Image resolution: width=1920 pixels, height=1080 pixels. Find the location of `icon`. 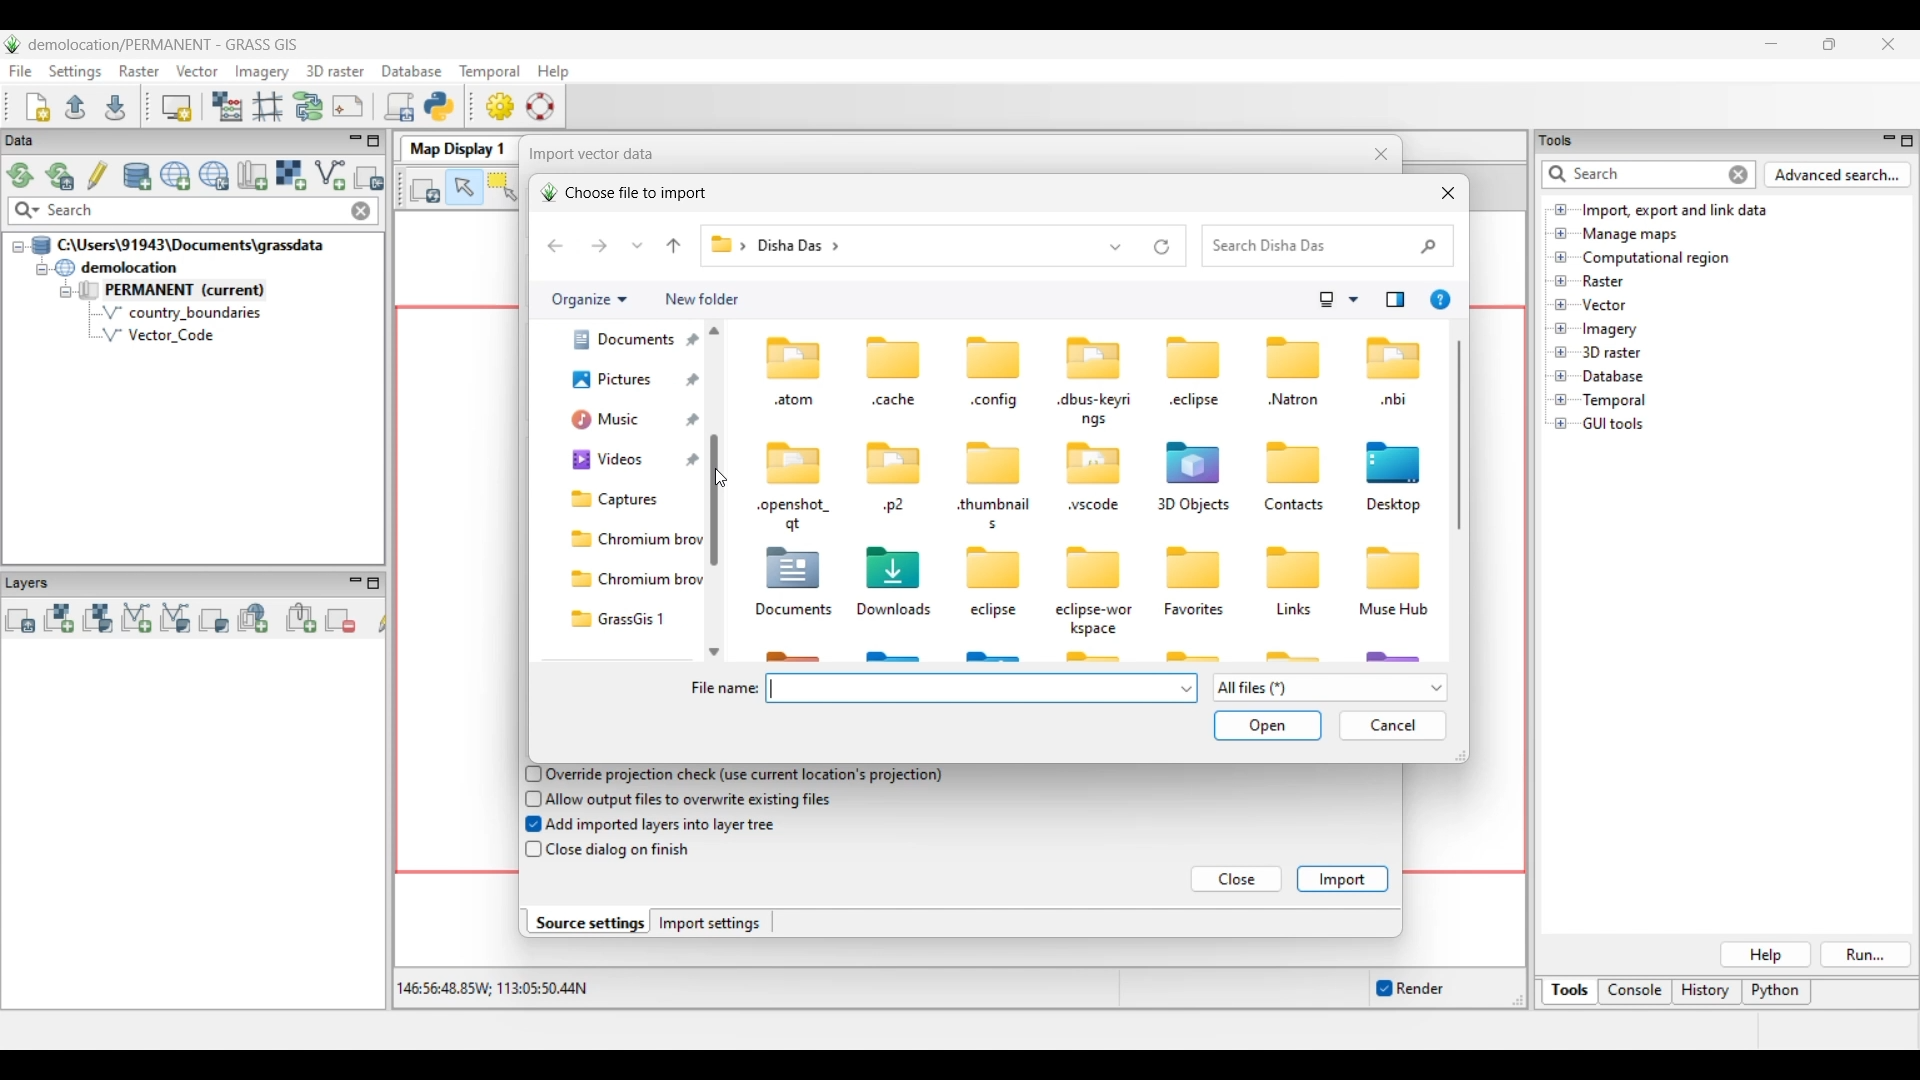

icon is located at coordinates (1197, 461).